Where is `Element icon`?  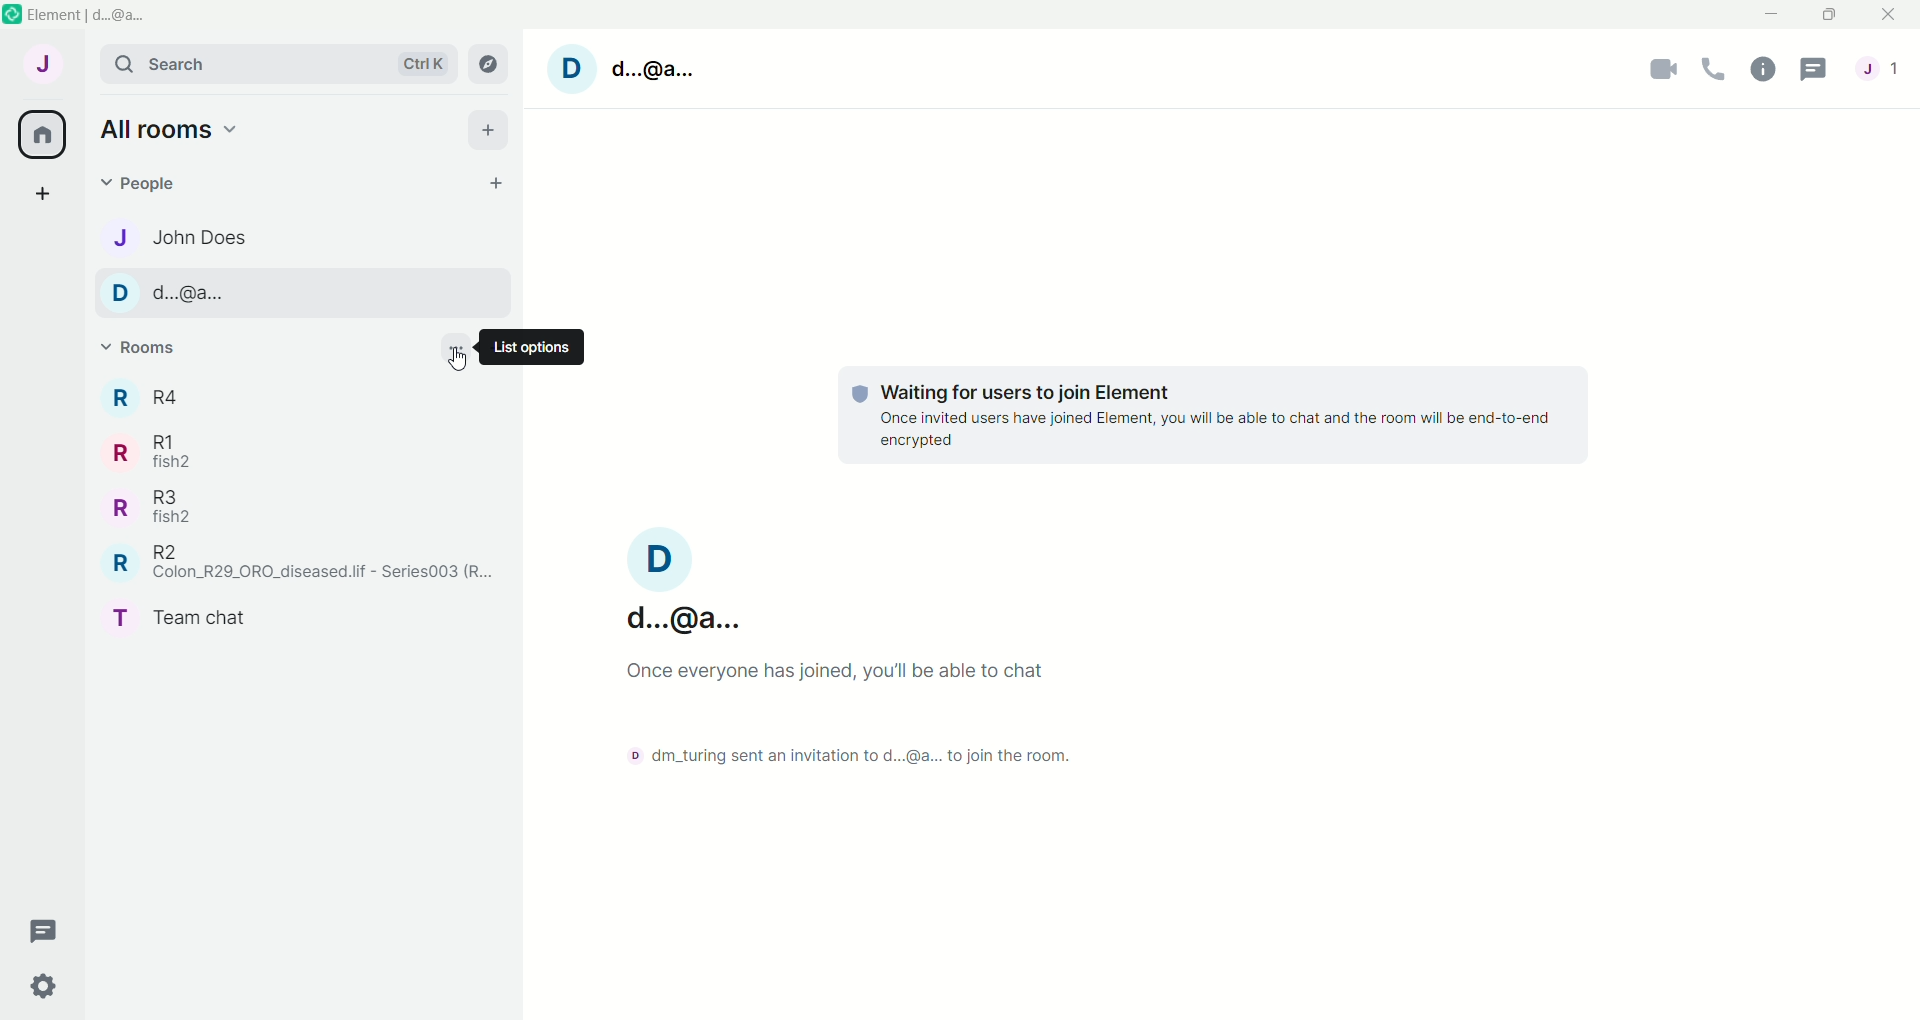
Element icon is located at coordinates (12, 14).